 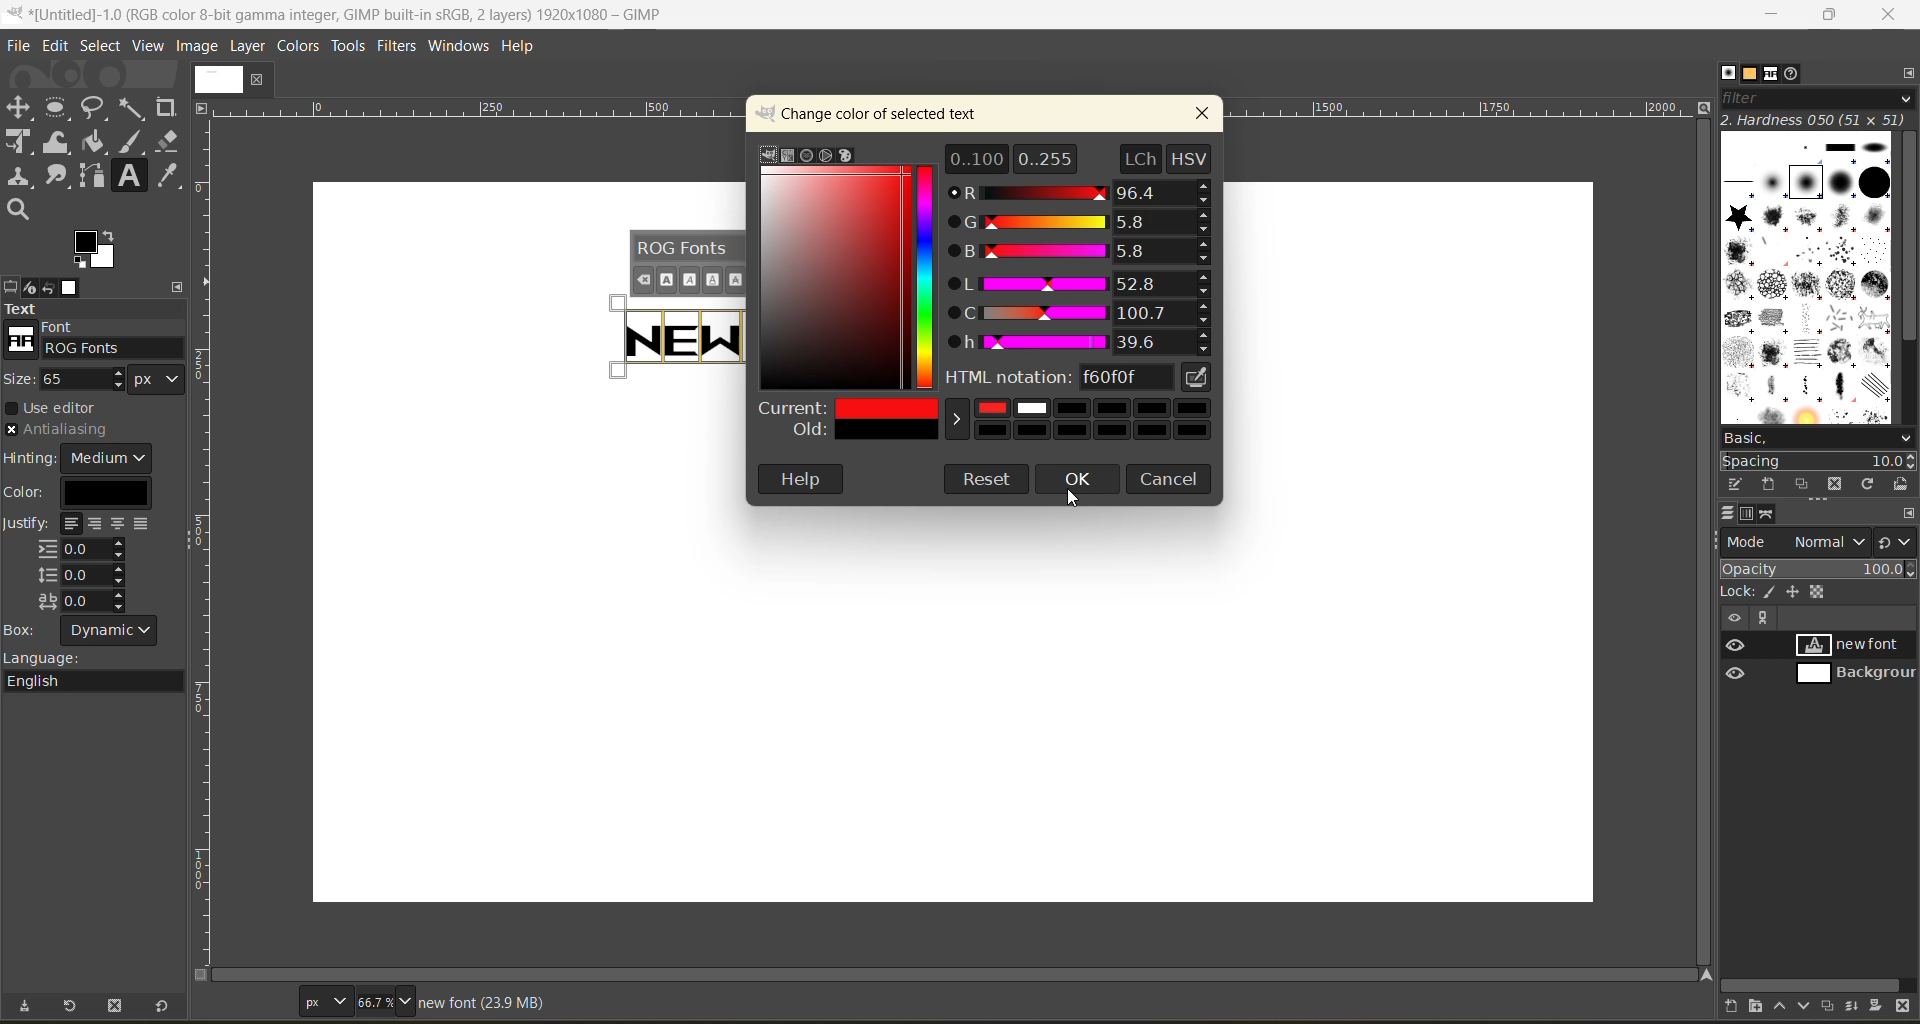 What do you see at coordinates (687, 263) in the screenshot?
I see `font settings` at bounding box center [687, 263].